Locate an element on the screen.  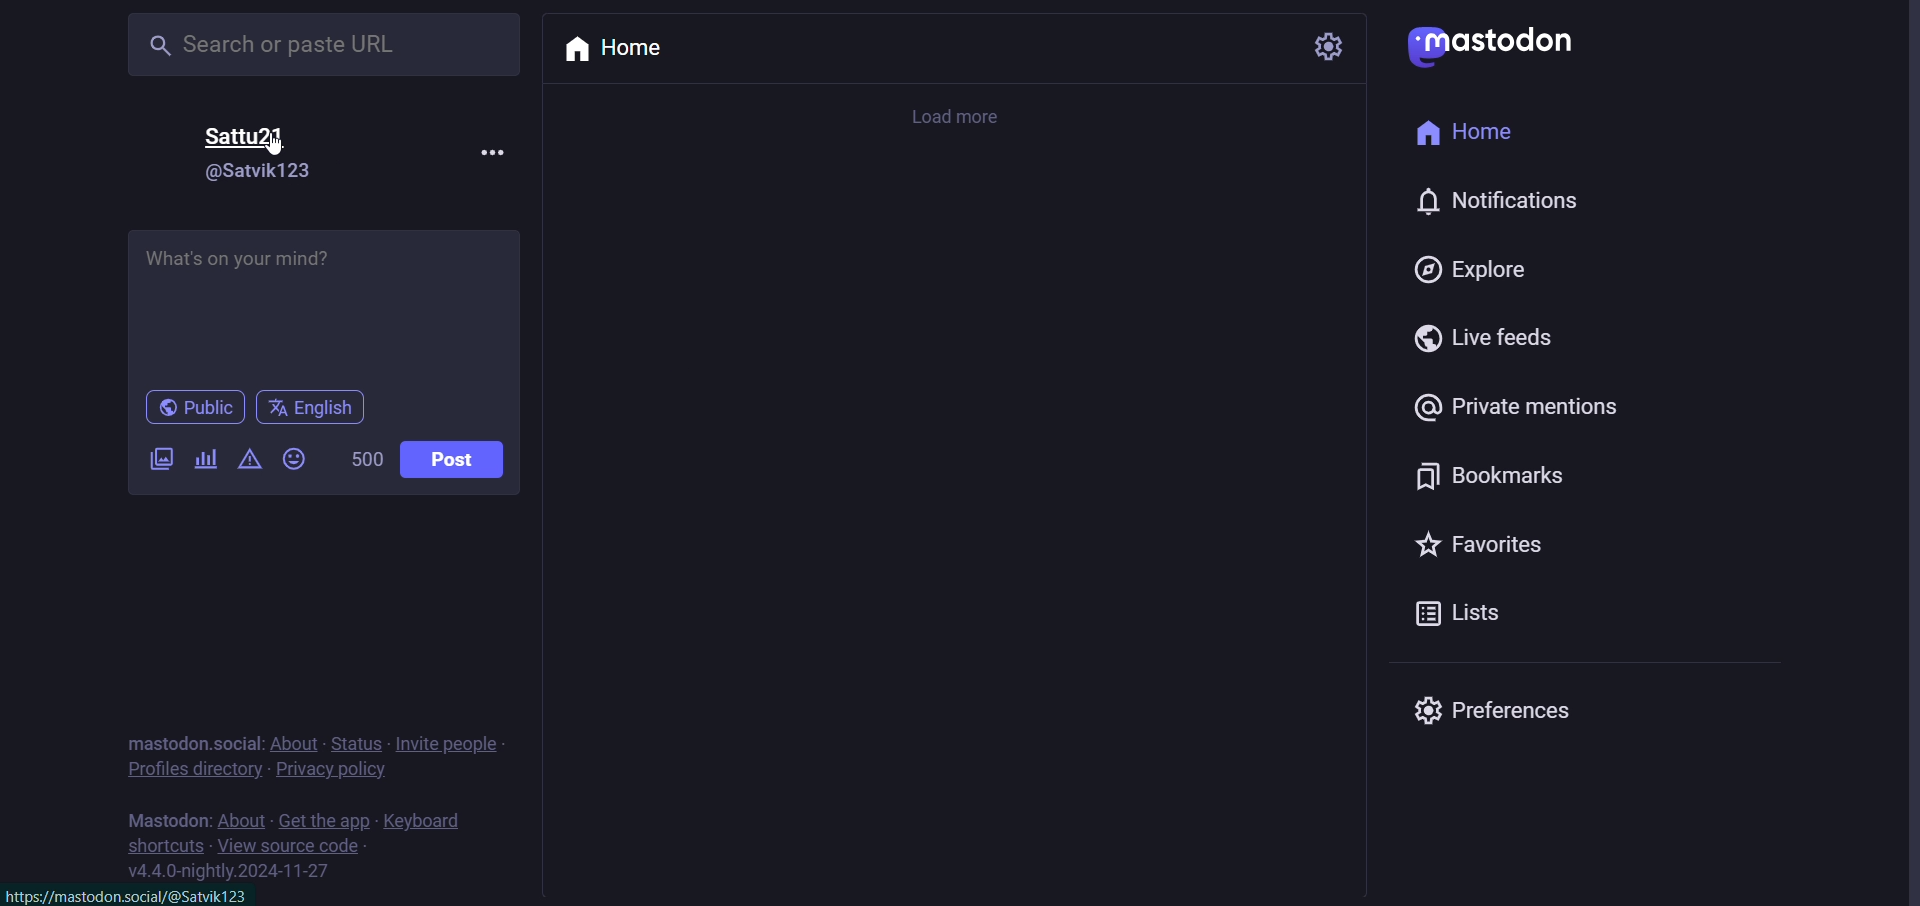
cursor is located at coordinates (277, 146).